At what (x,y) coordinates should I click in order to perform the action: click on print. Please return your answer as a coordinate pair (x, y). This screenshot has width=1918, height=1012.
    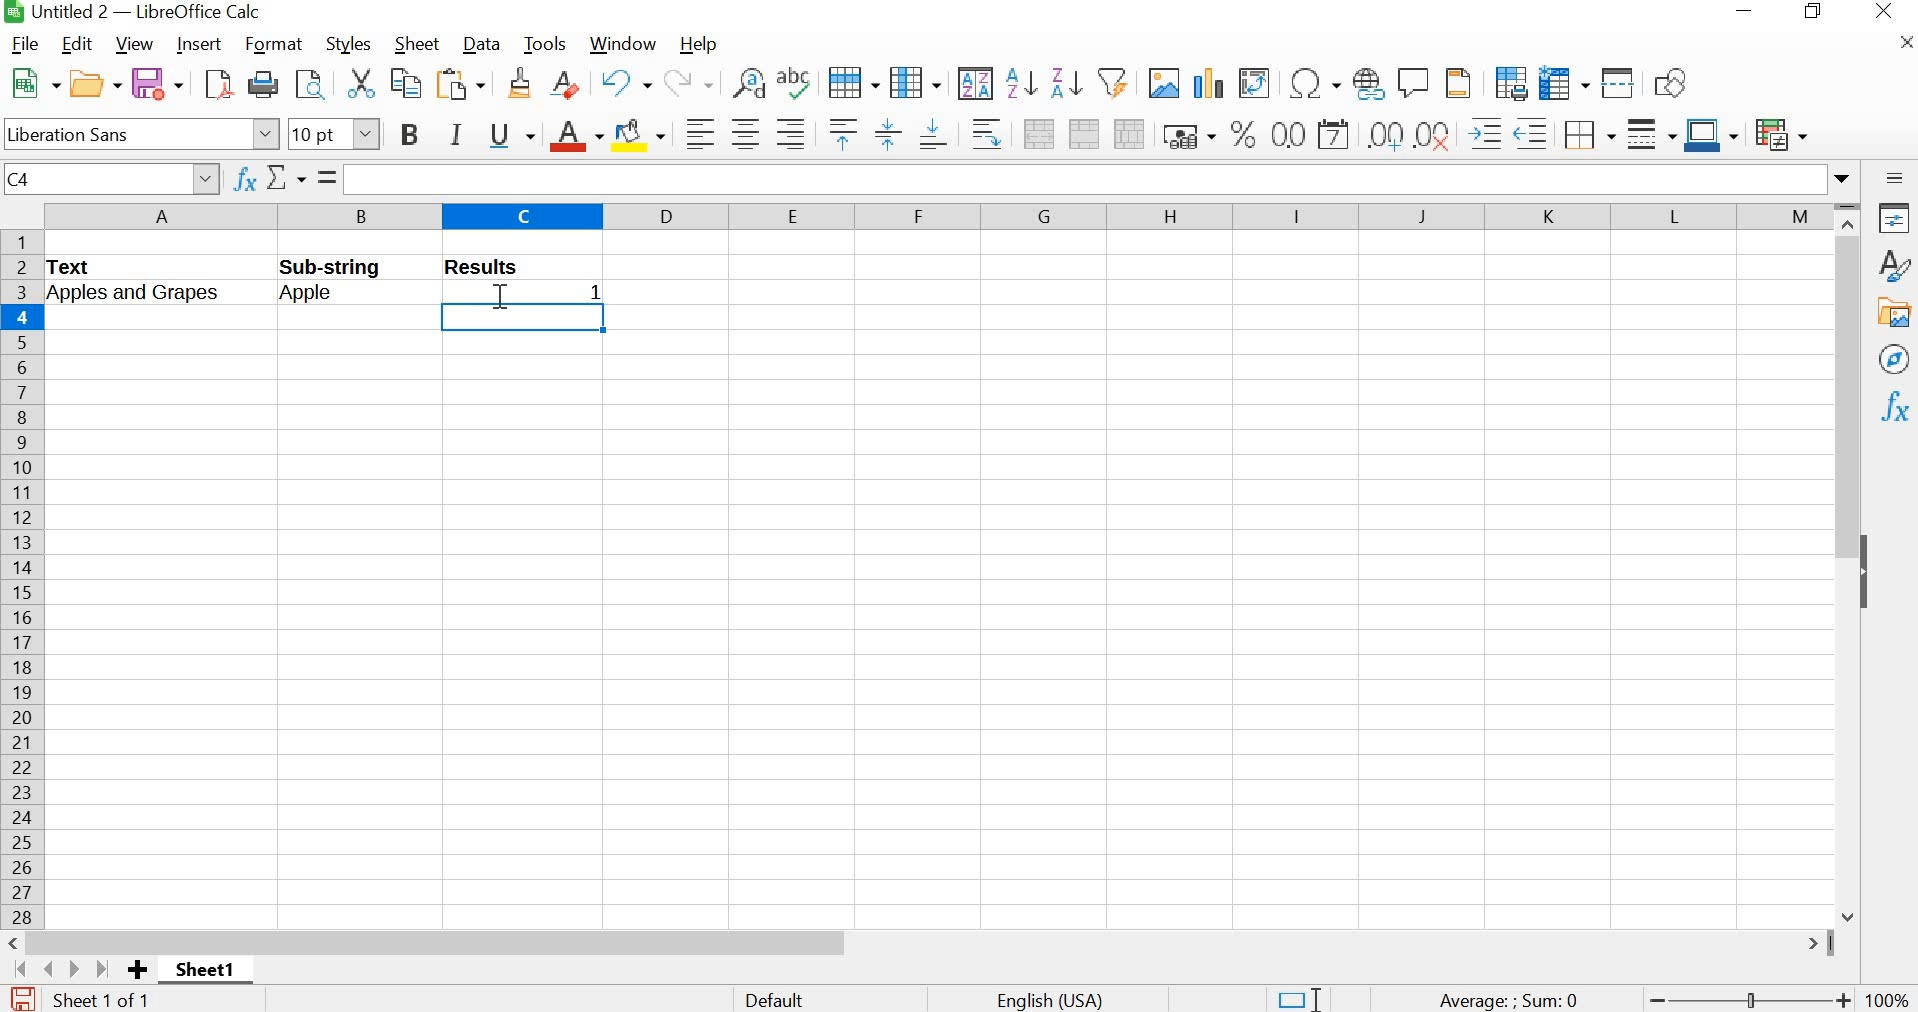
    Looking at the image, I should click on (263, 82).